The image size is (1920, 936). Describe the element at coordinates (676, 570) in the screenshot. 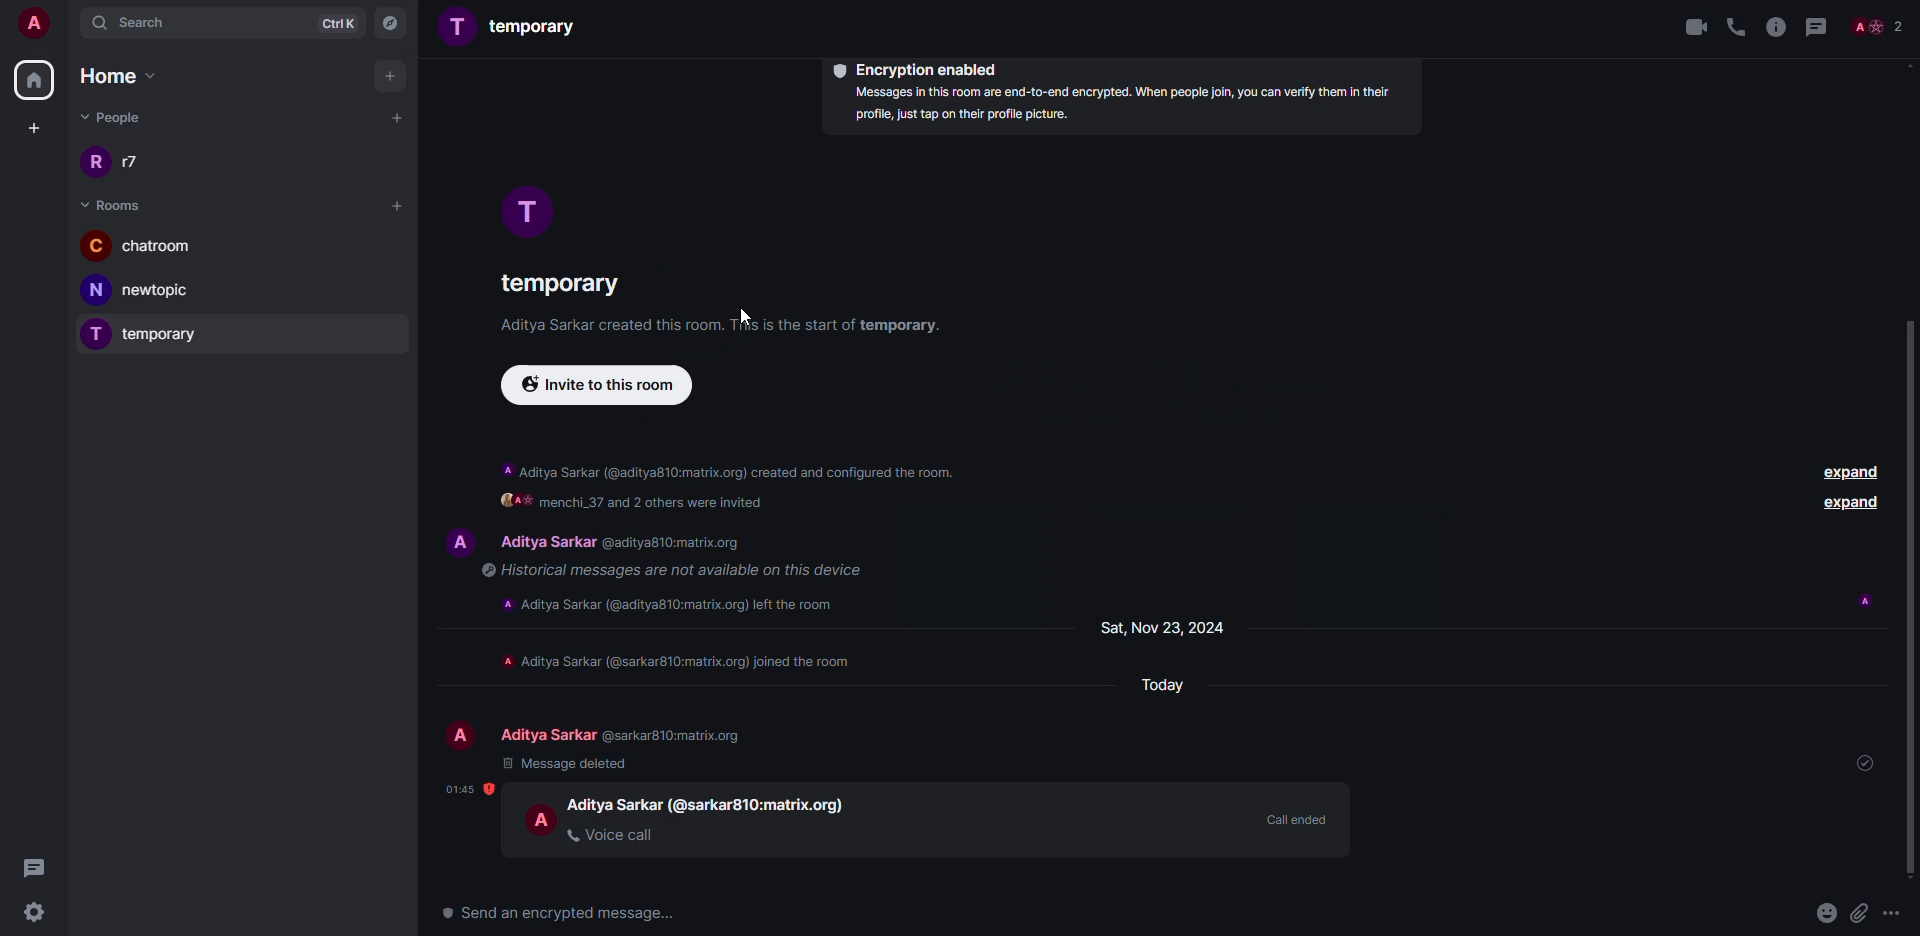

I see `info` at that location.